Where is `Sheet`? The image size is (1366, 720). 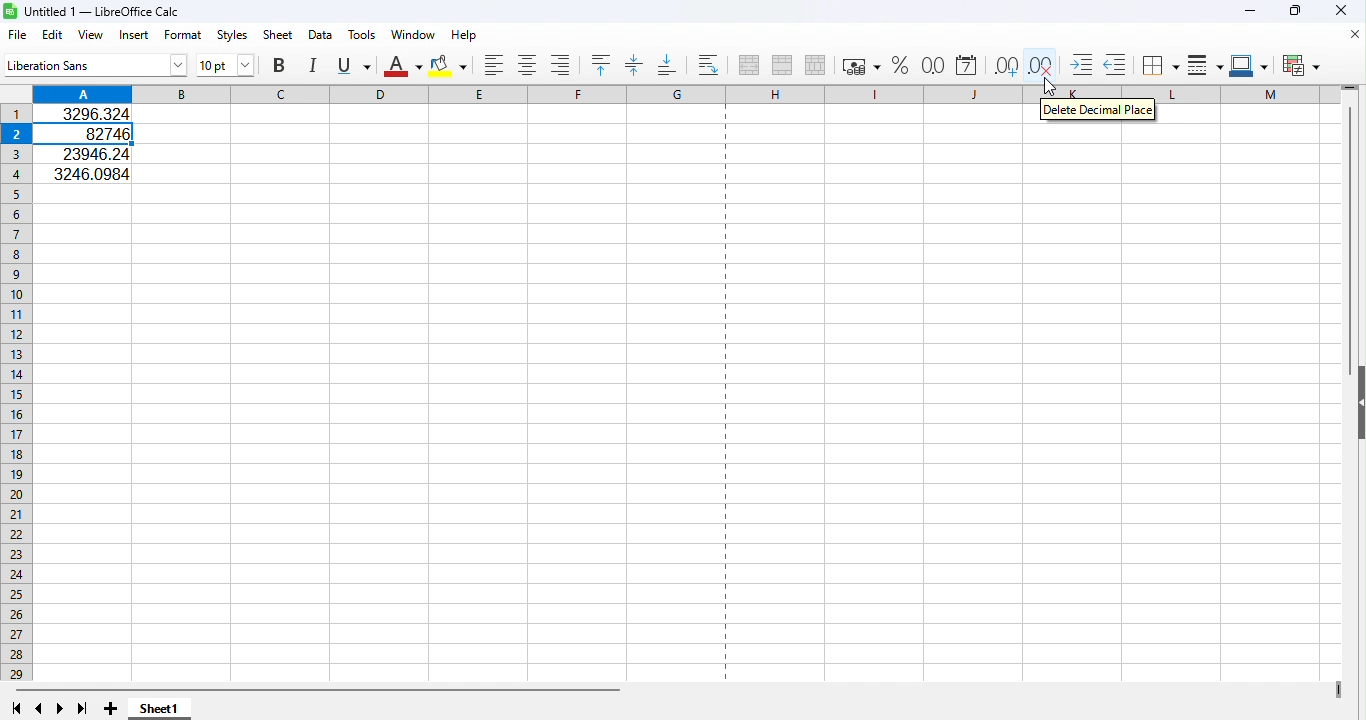 Sheet is located at coordinates (275, 34).